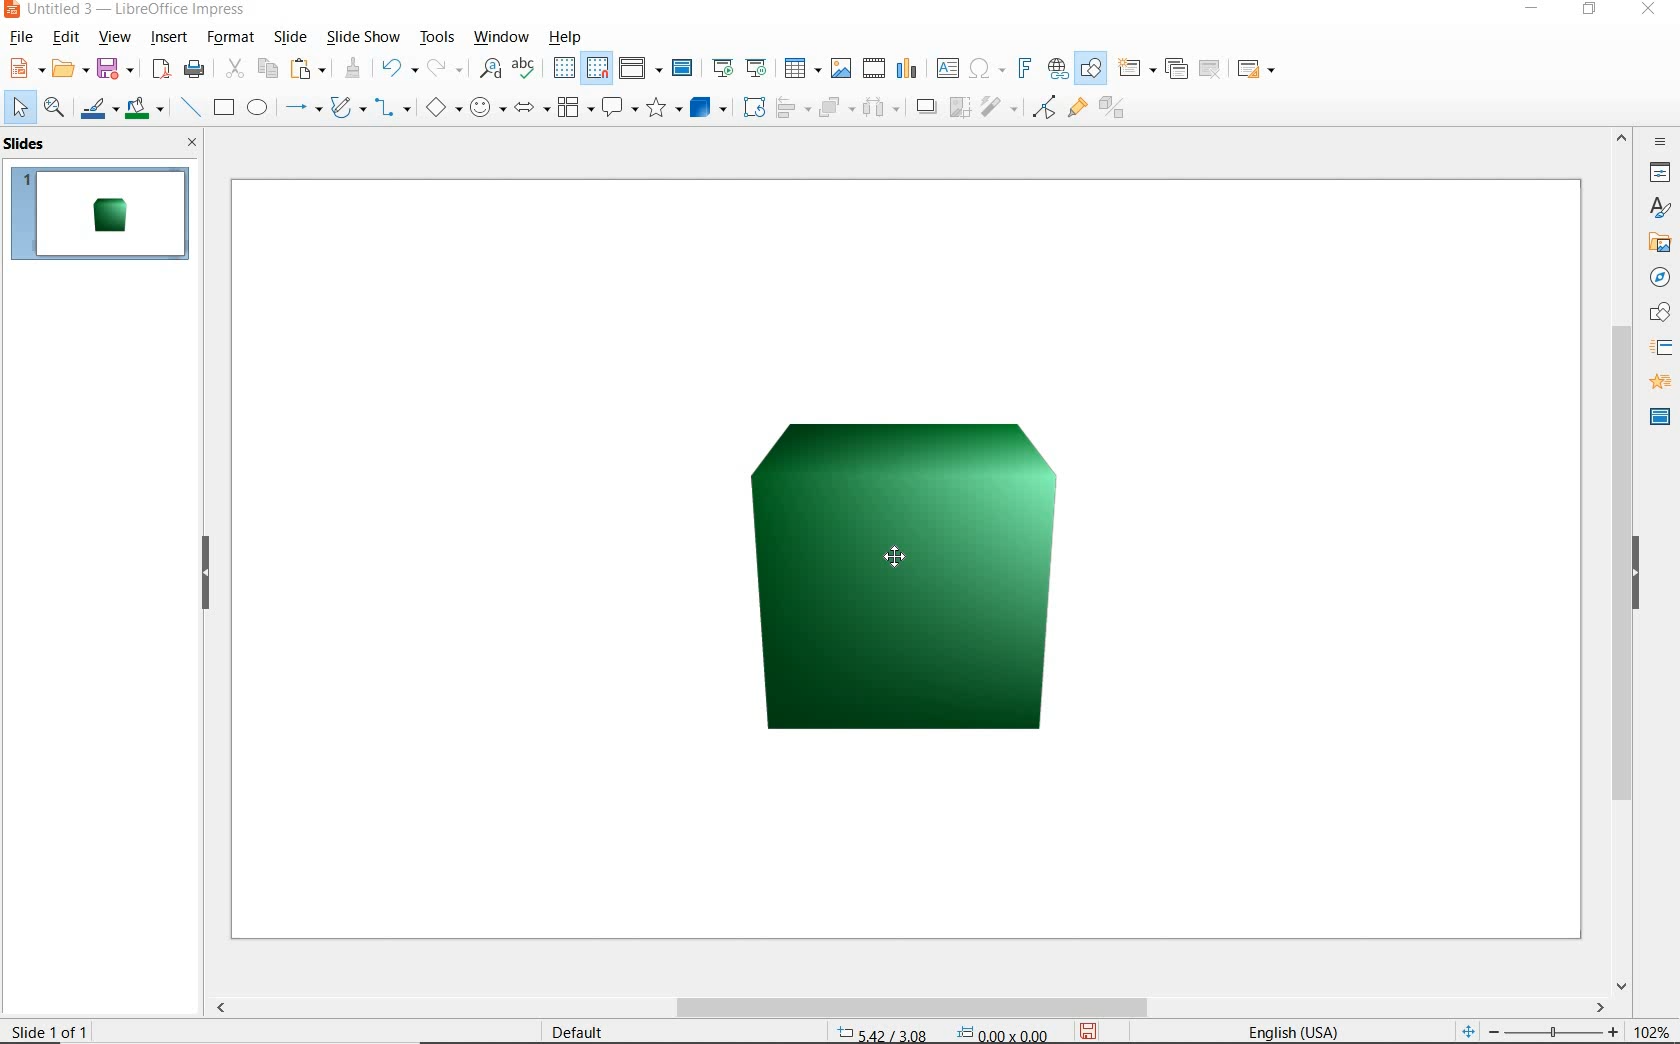  What do you see at coordinates (949, 68) in the screenshot?
I see `insert text box` at bounding box center [949, 68].